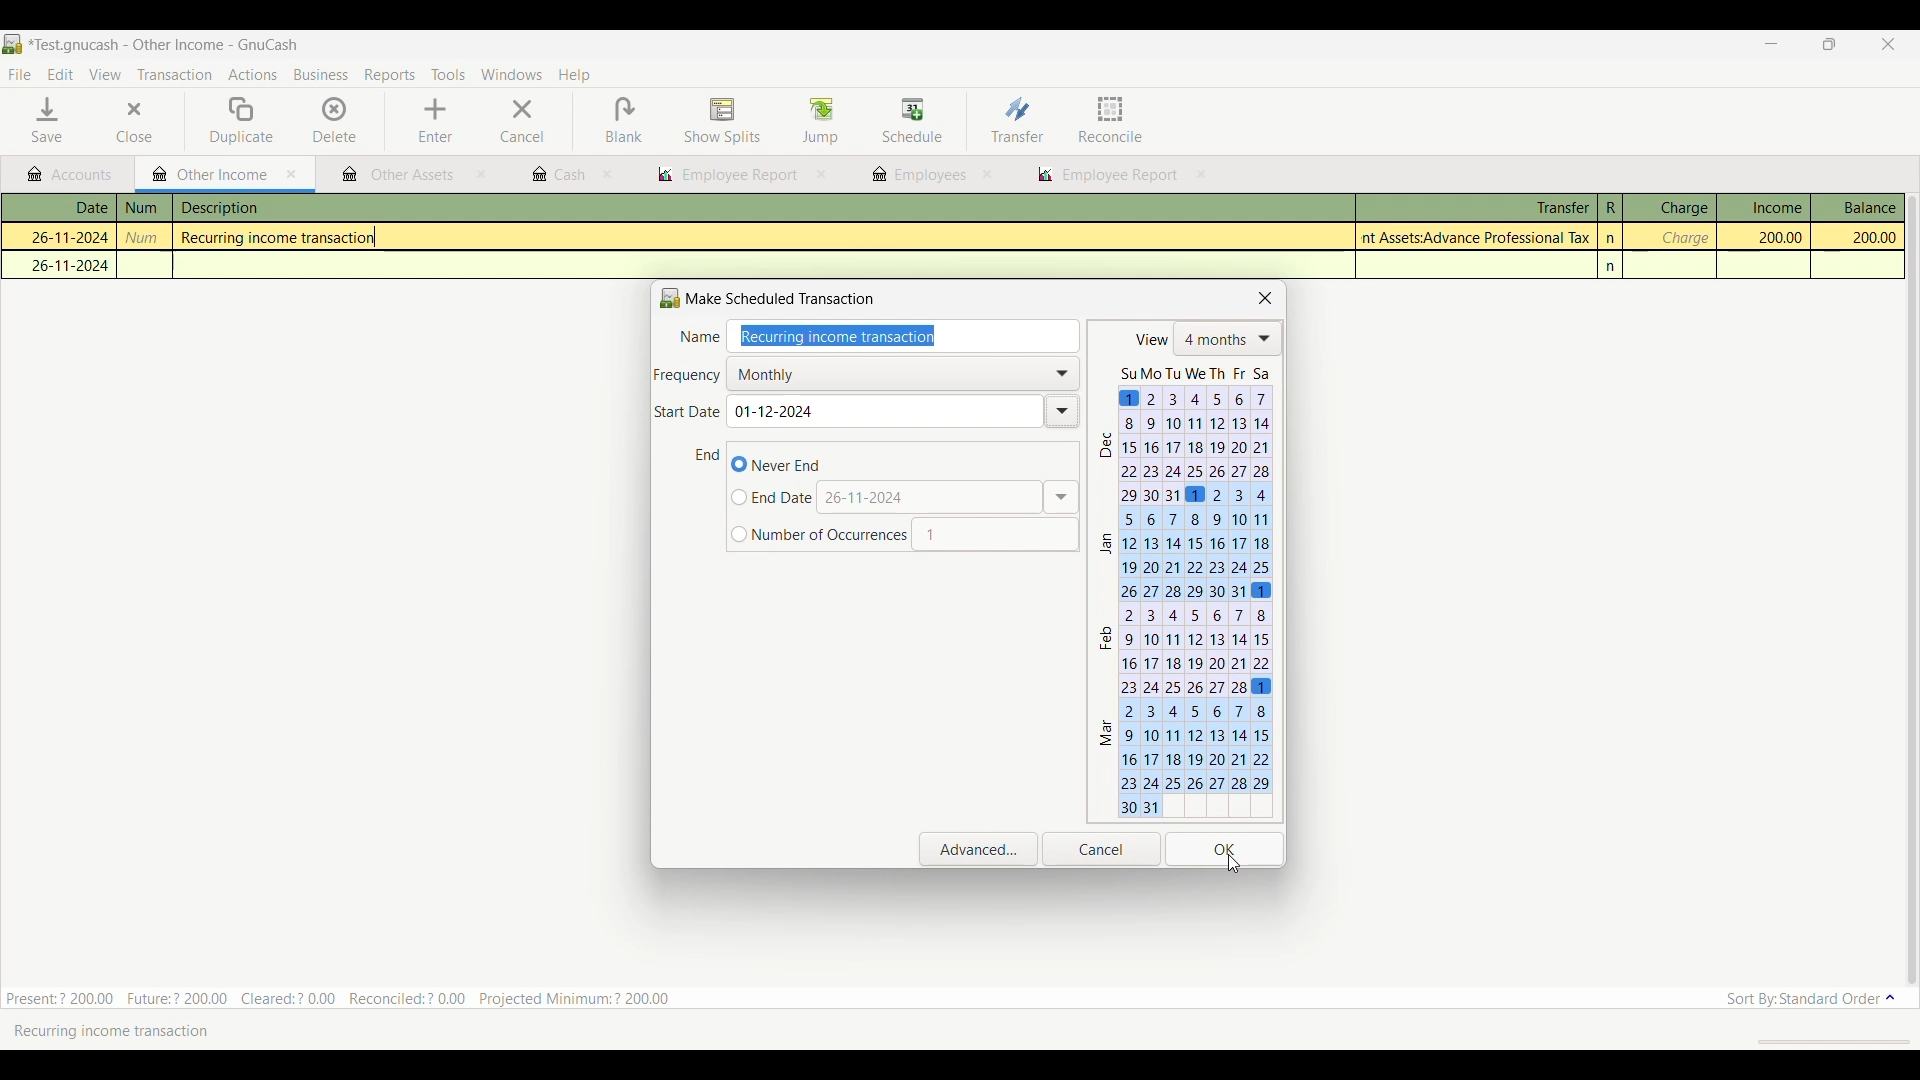 Image resolution: width=1920 pixels, height=1080 pixels. I want to click on employees, so click(917, 175).